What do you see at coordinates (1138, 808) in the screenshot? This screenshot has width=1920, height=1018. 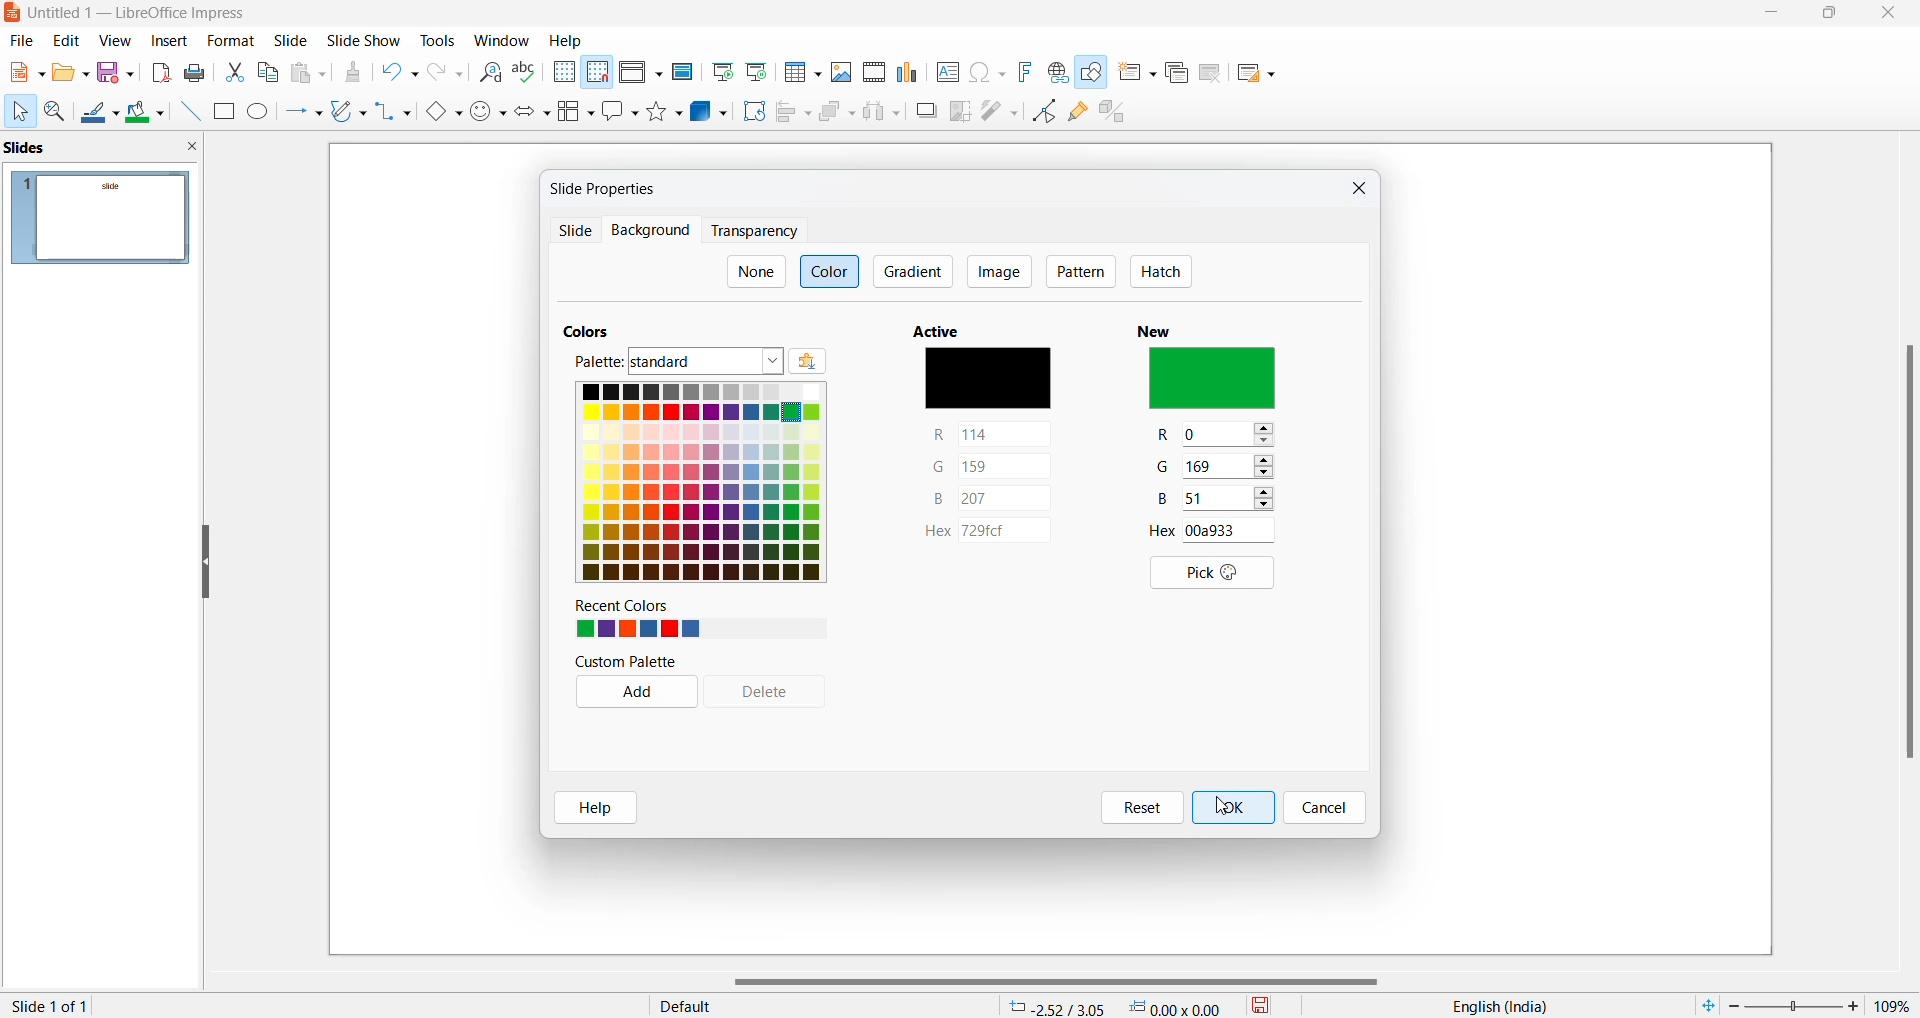 I see `reset` at bounding box center [1138, 808].